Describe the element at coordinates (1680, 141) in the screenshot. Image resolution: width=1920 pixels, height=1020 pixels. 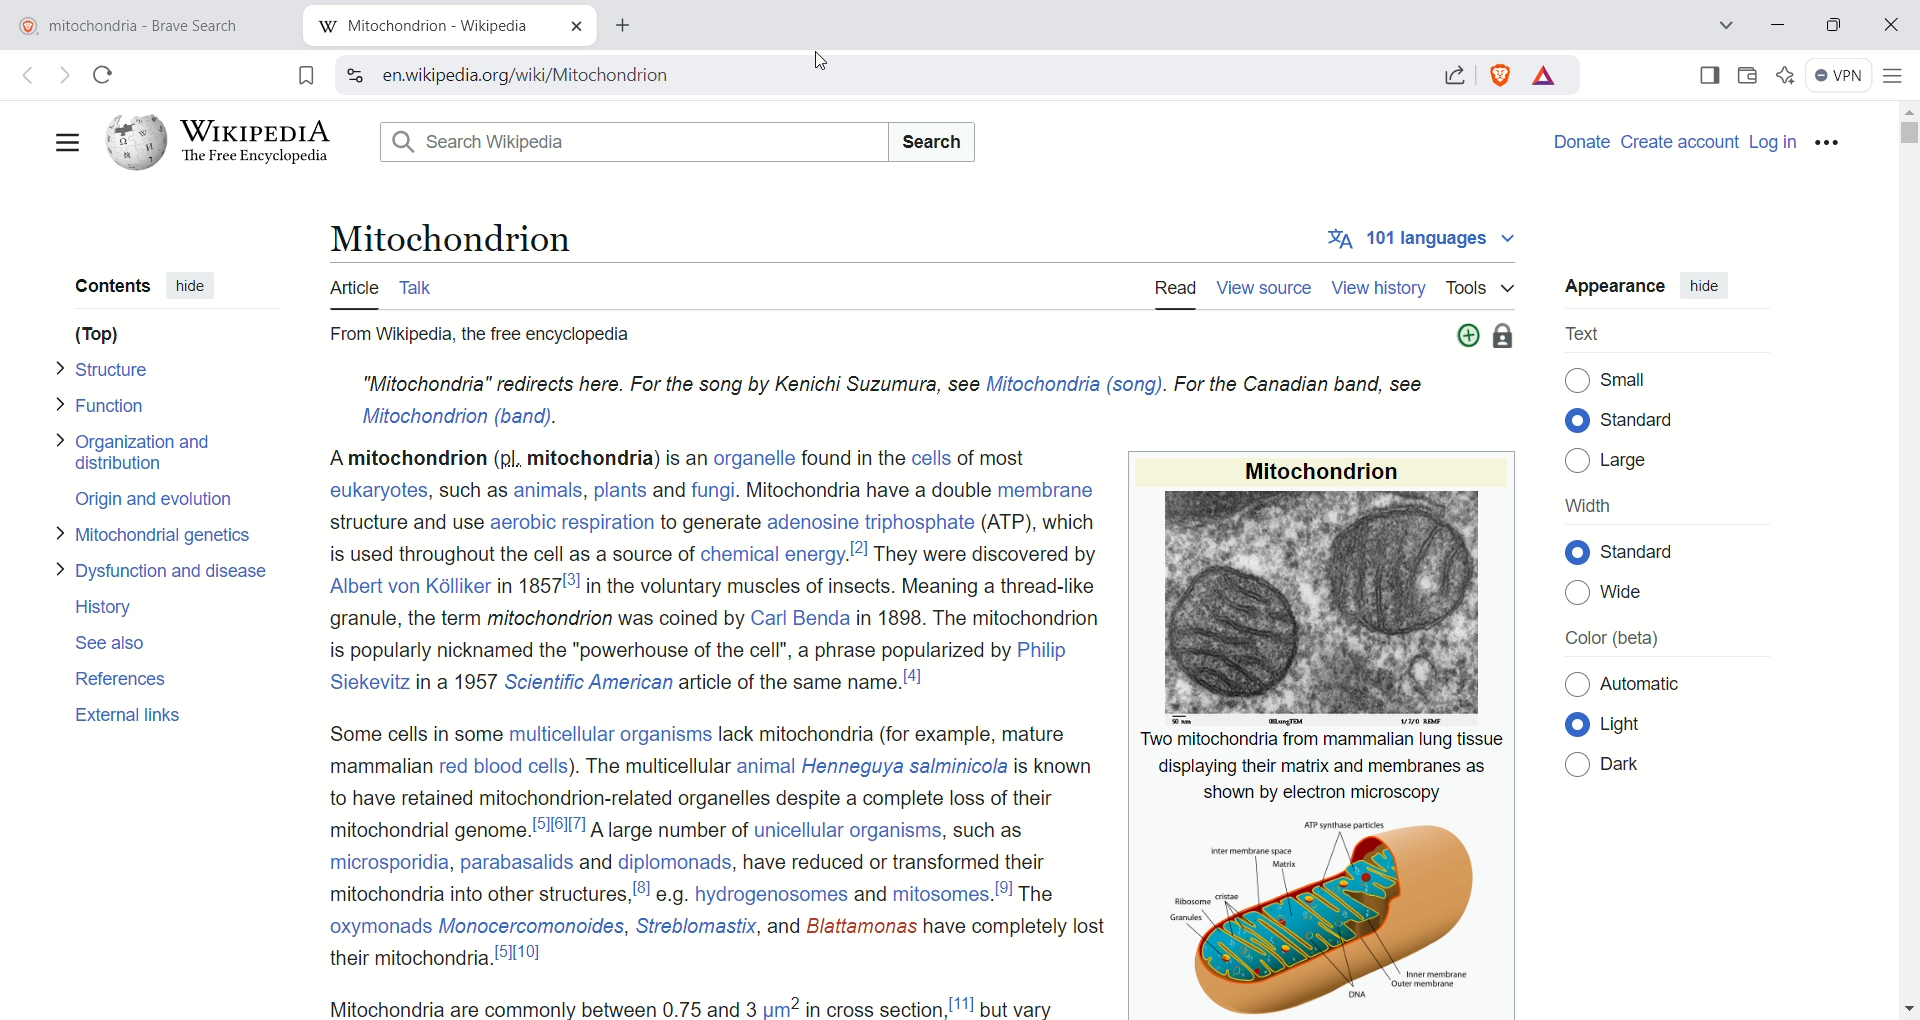
I see `Create account` at that location.